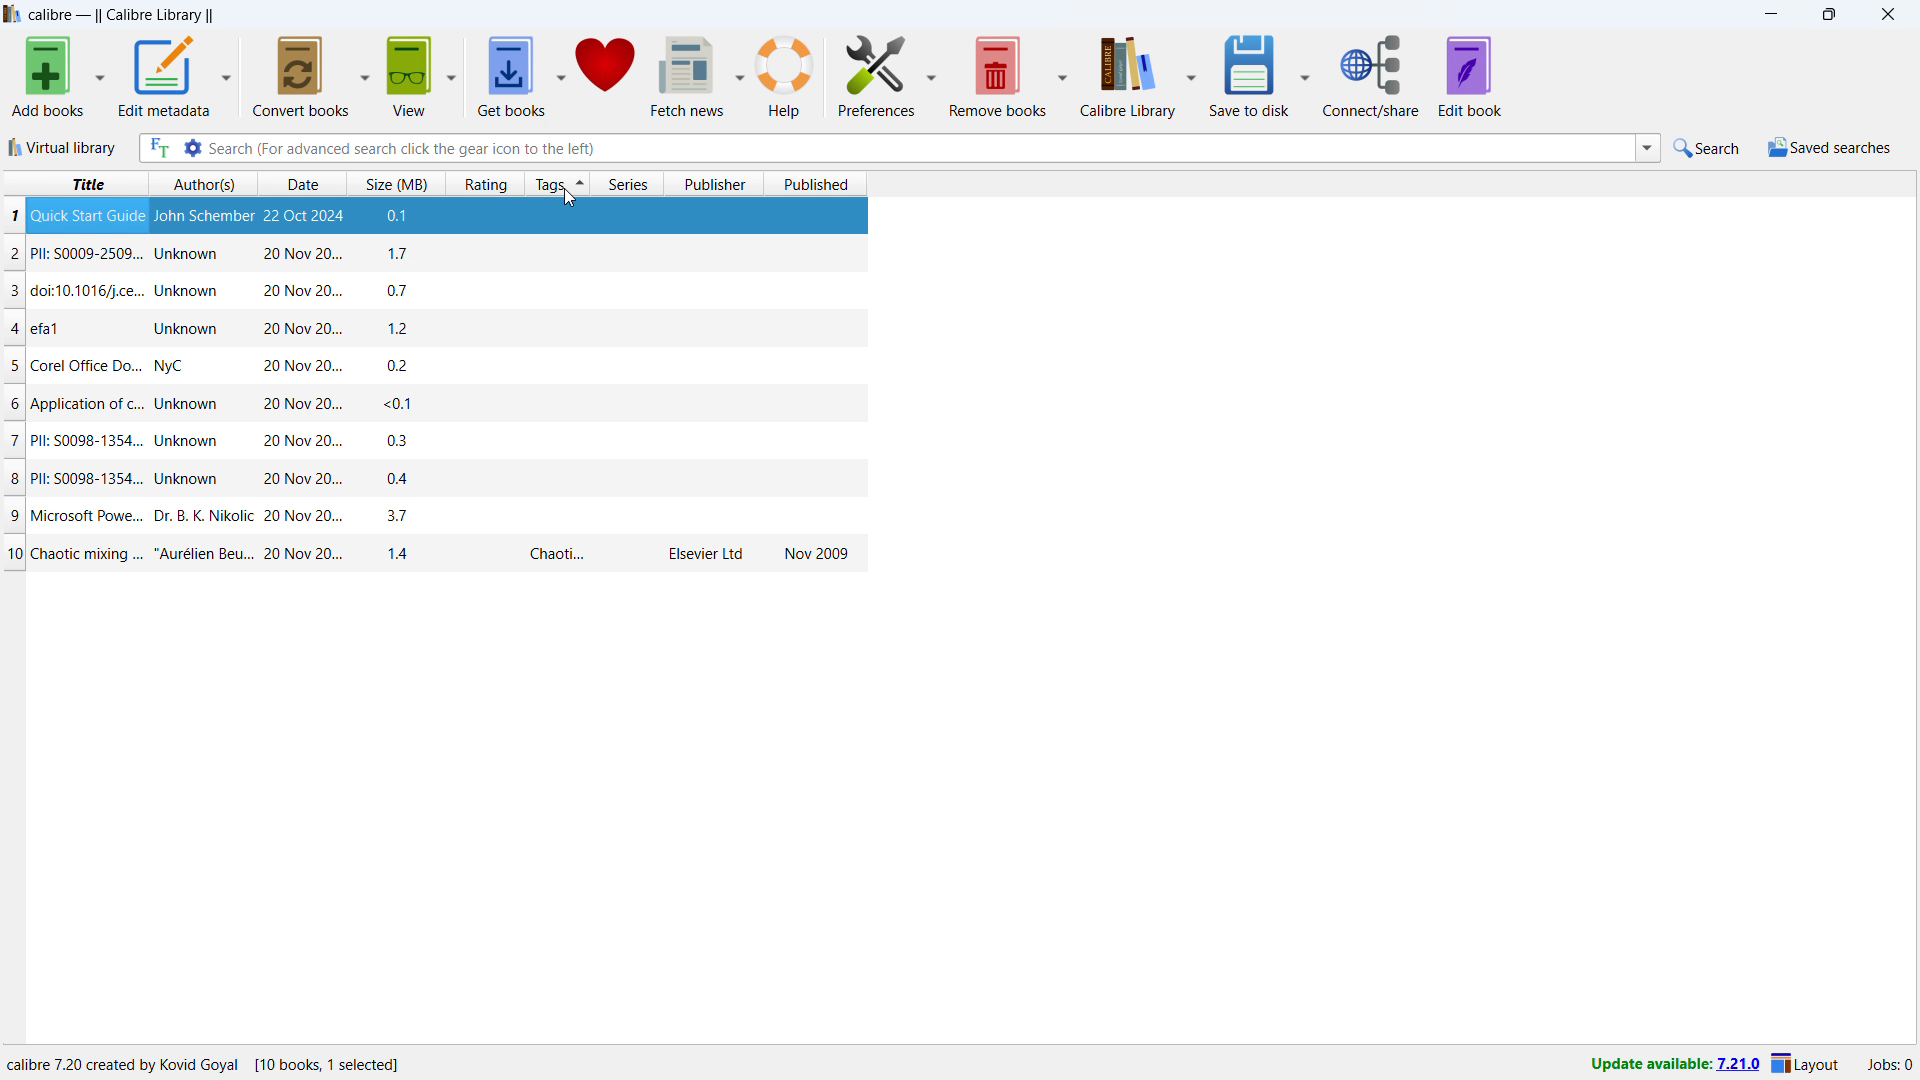  What do you see at coordinates (875, 73) in the screenshot?
I see `preferences` at bounding box center [875, 73].